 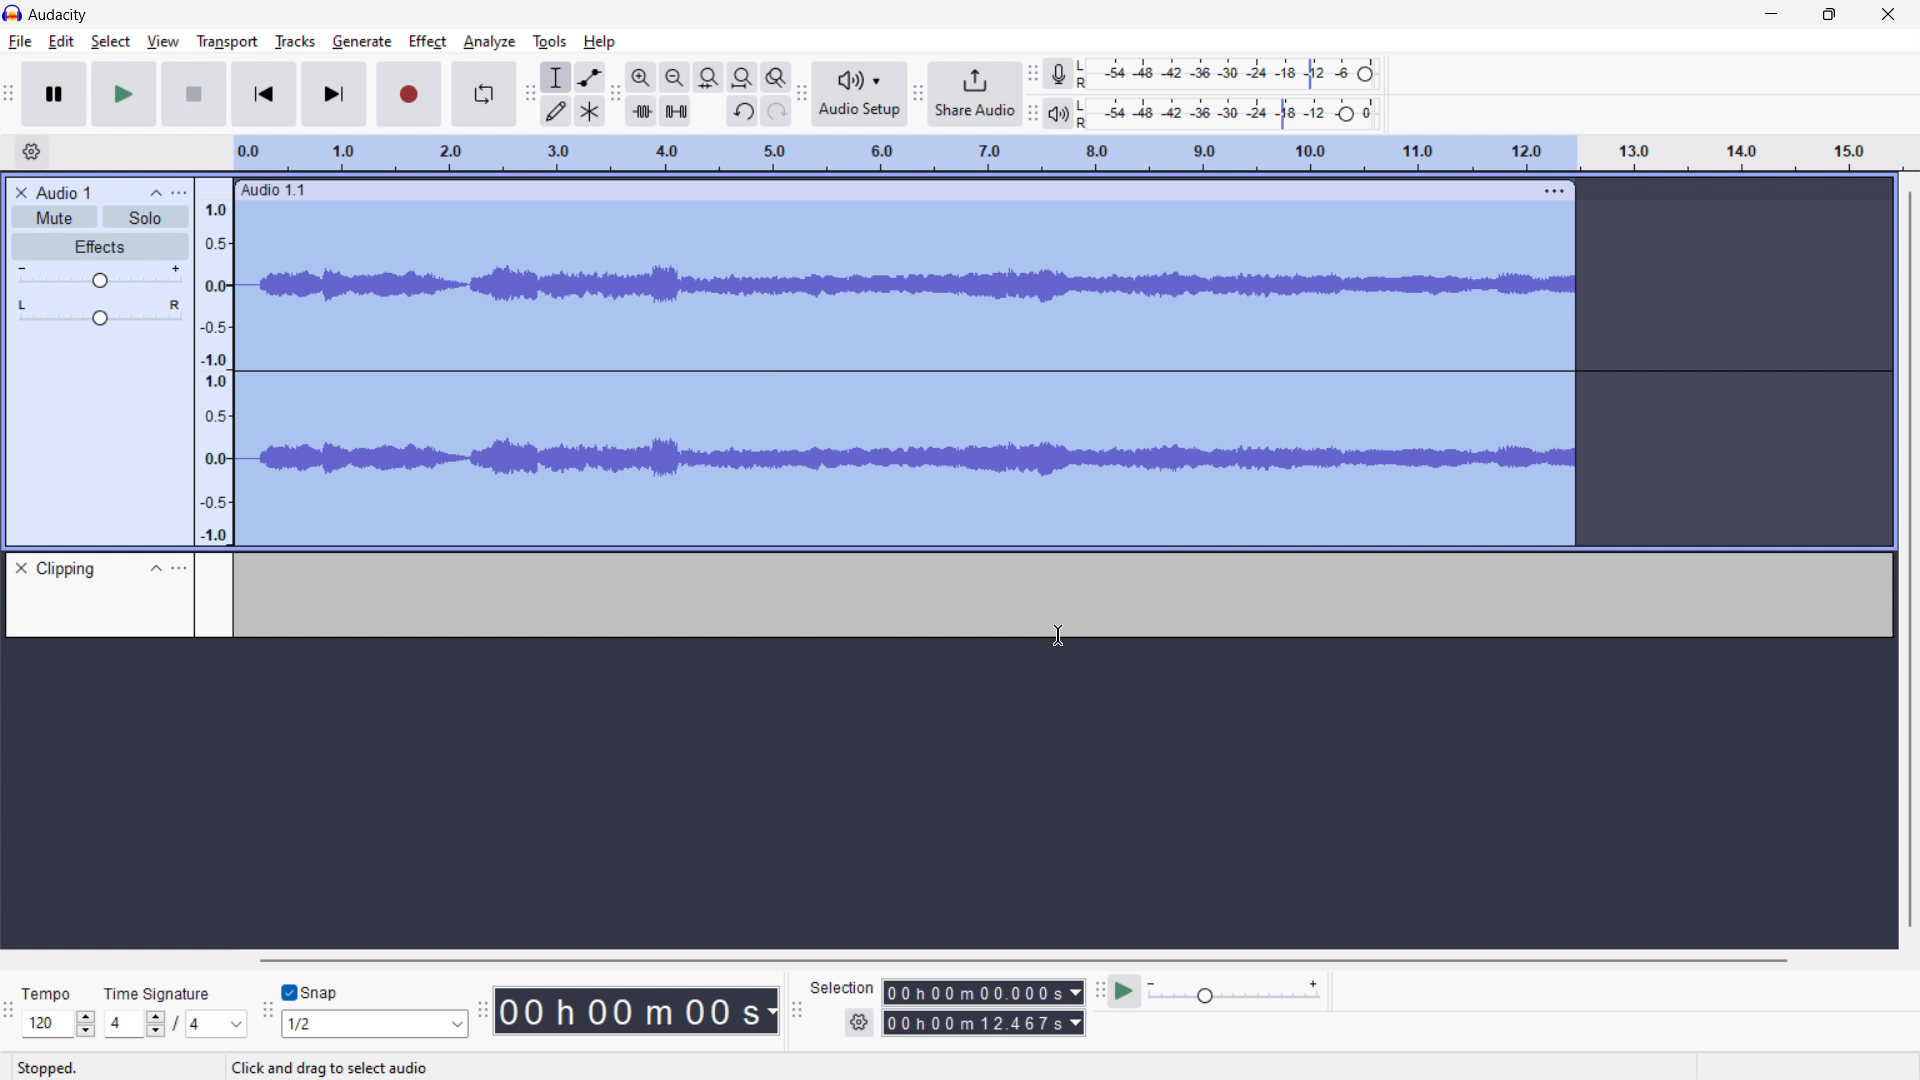 What do you see at coordinates (179, 569) in the screenshot?
I see `option` at bounding box center [179, 569].